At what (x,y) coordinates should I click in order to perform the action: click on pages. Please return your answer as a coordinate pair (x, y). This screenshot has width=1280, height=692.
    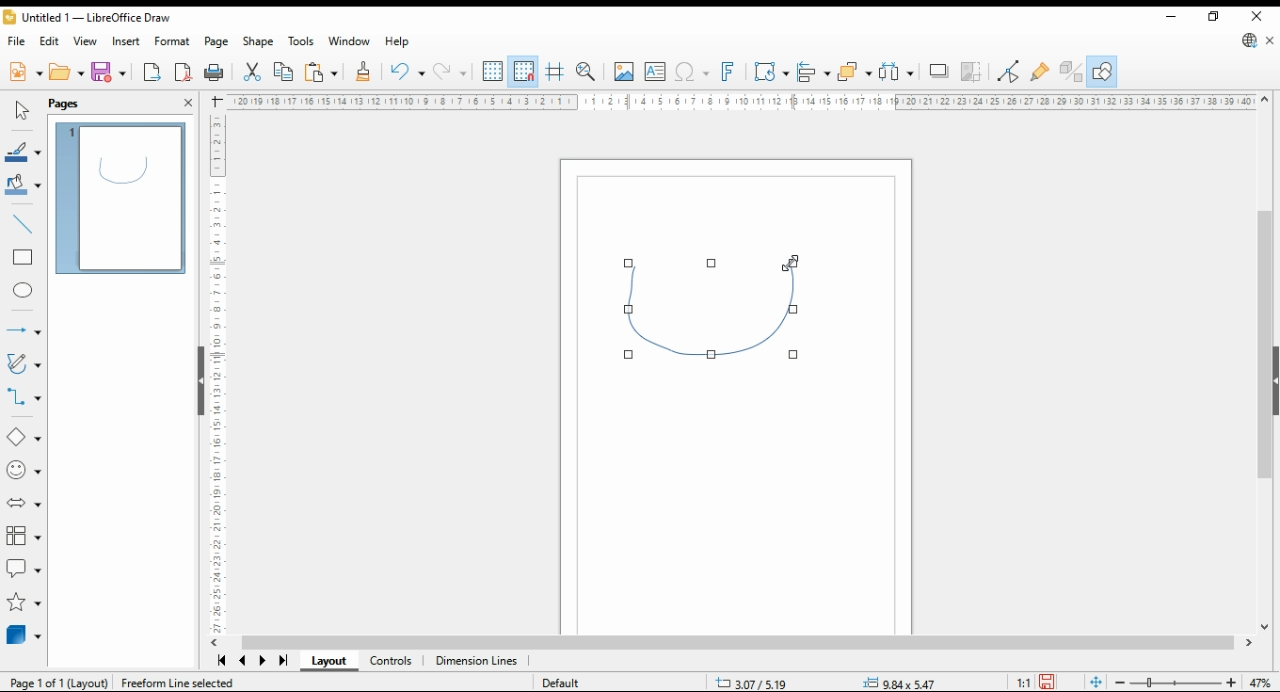
    Looking at the image, I should click on (65, 104).